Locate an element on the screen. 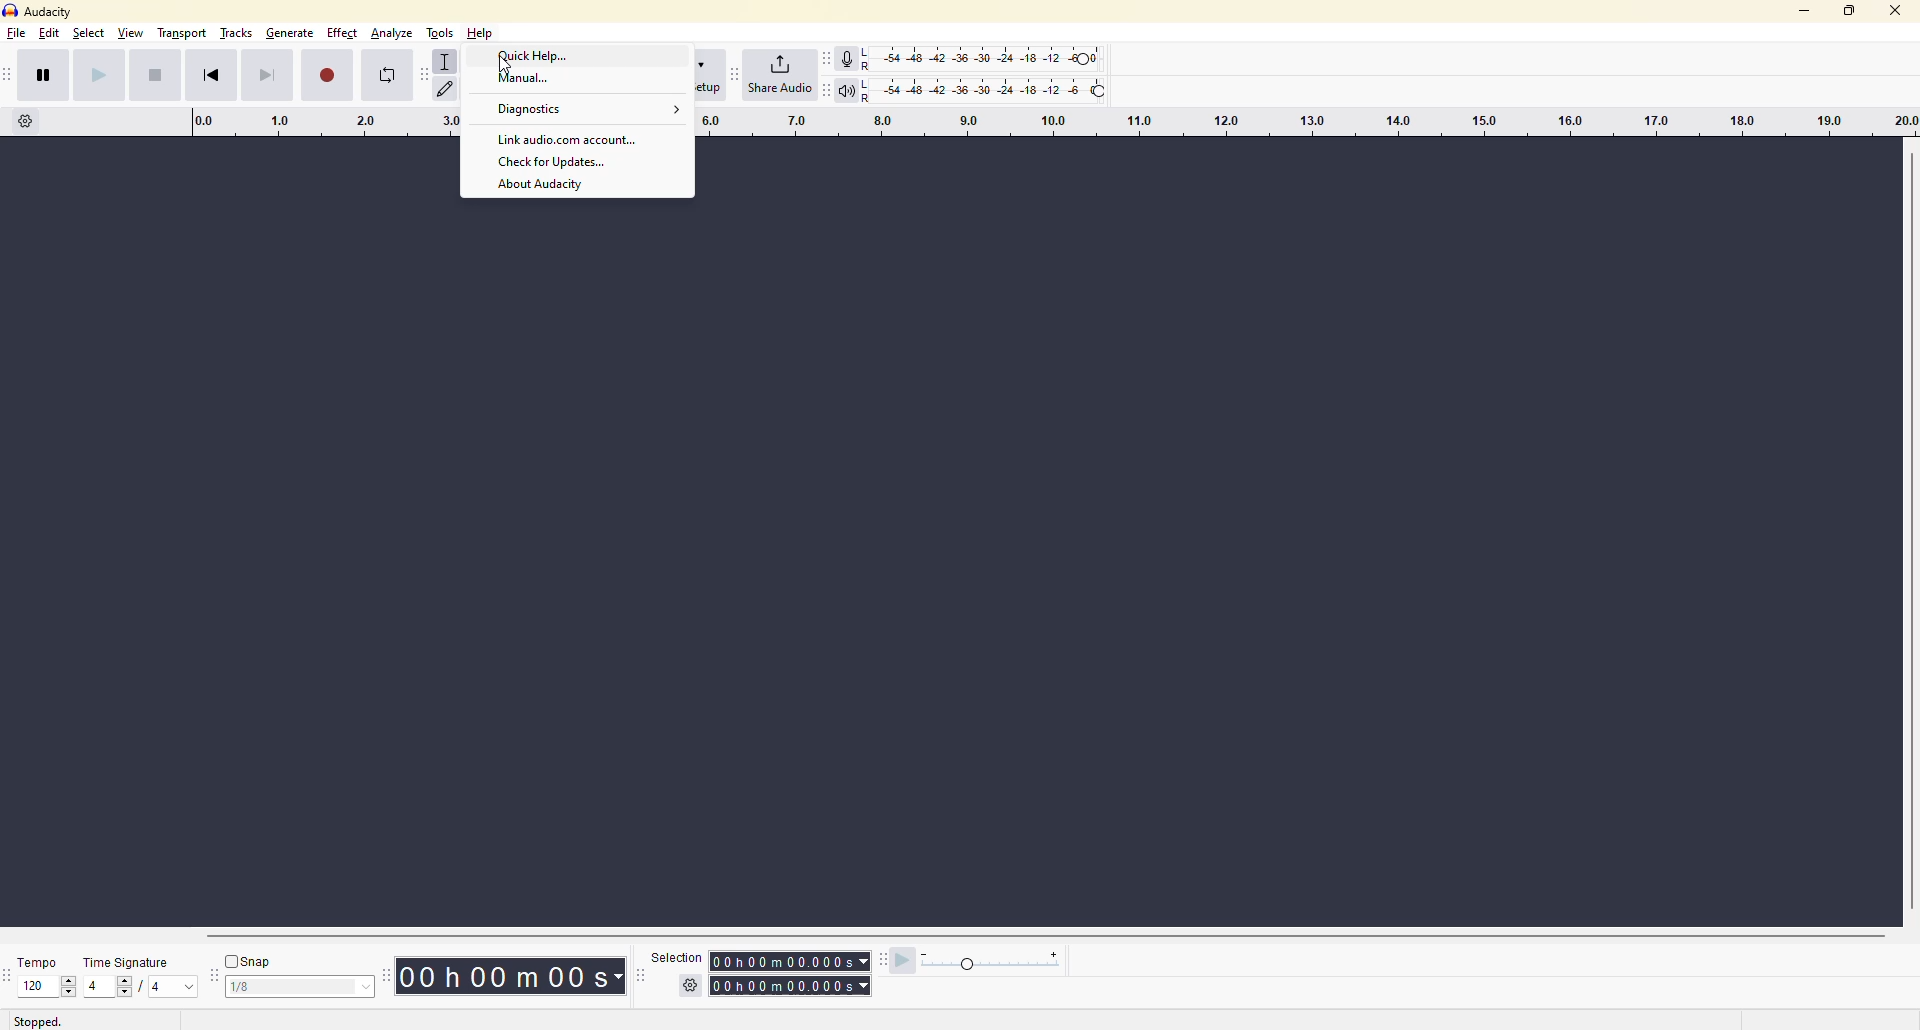 This screenshot has height=1030, width=1920. timeline options is located at coordinates (31, 122).